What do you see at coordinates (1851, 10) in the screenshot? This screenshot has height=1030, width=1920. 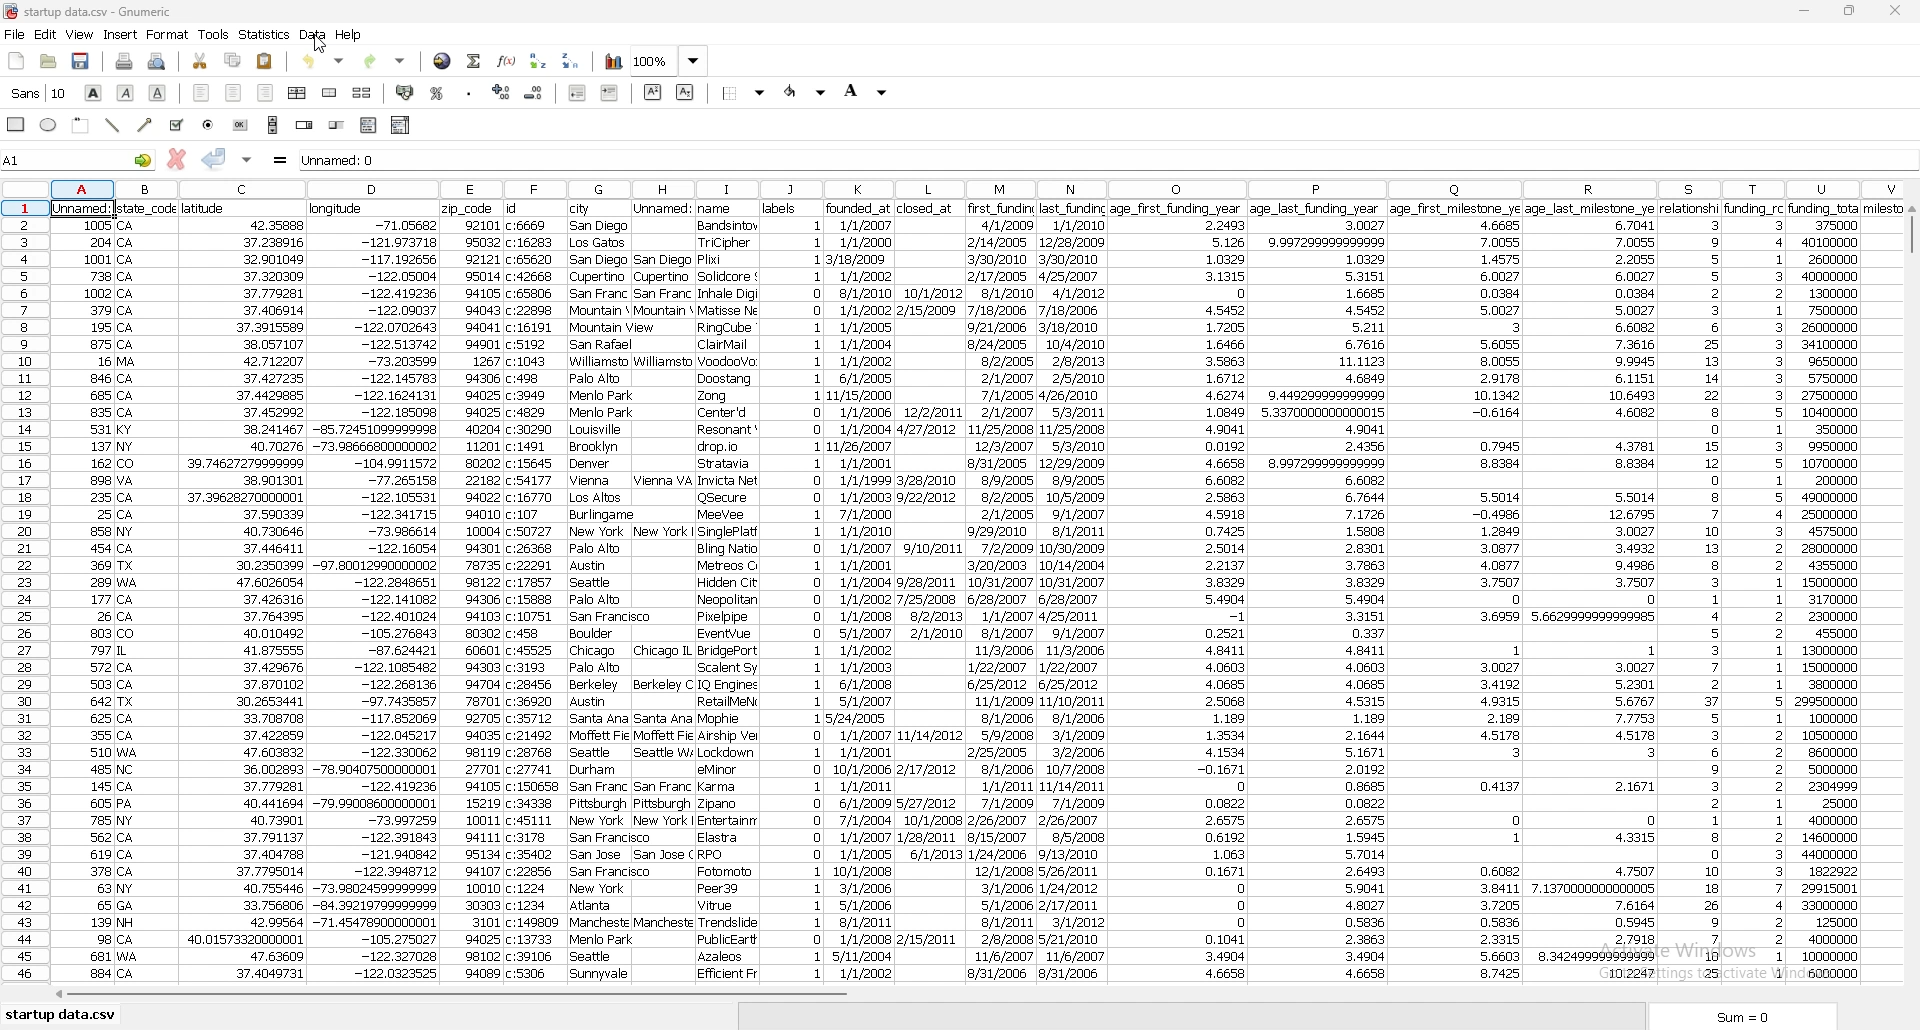 I see `resize` at bounding box center [1851, 10].